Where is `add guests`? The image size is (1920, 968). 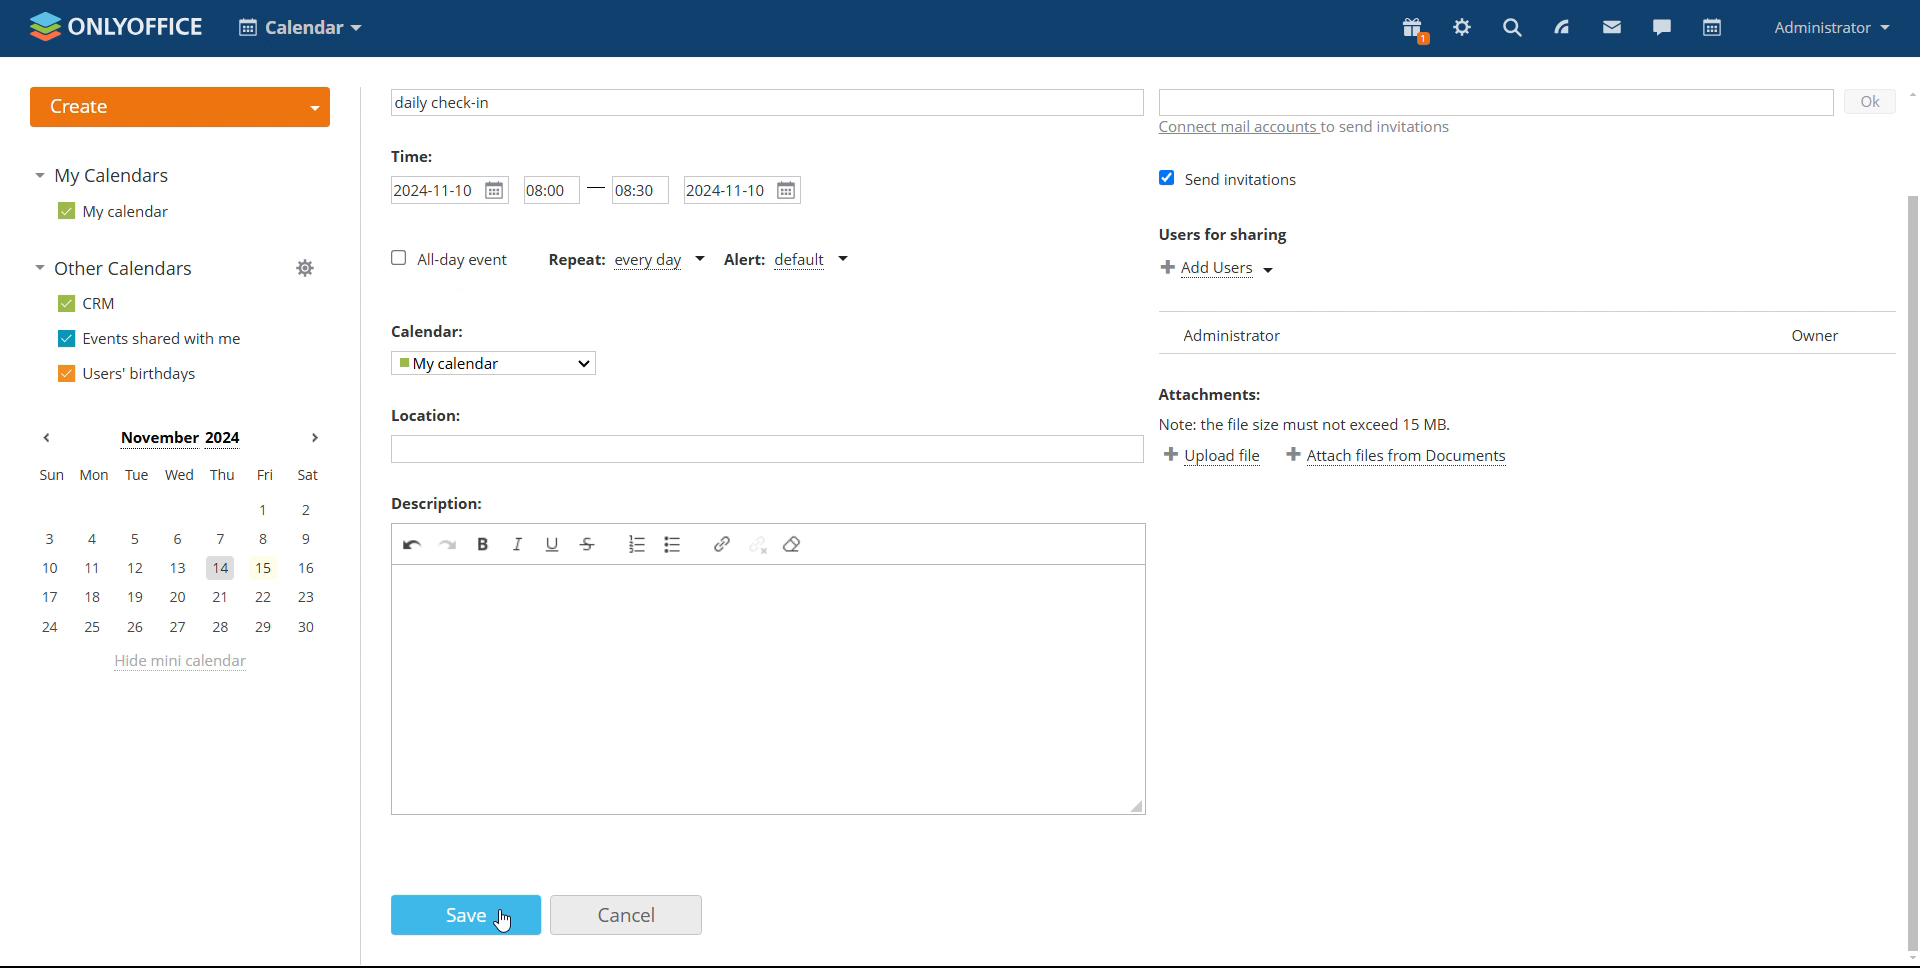 add guests is located at coordinates (1497, 96).